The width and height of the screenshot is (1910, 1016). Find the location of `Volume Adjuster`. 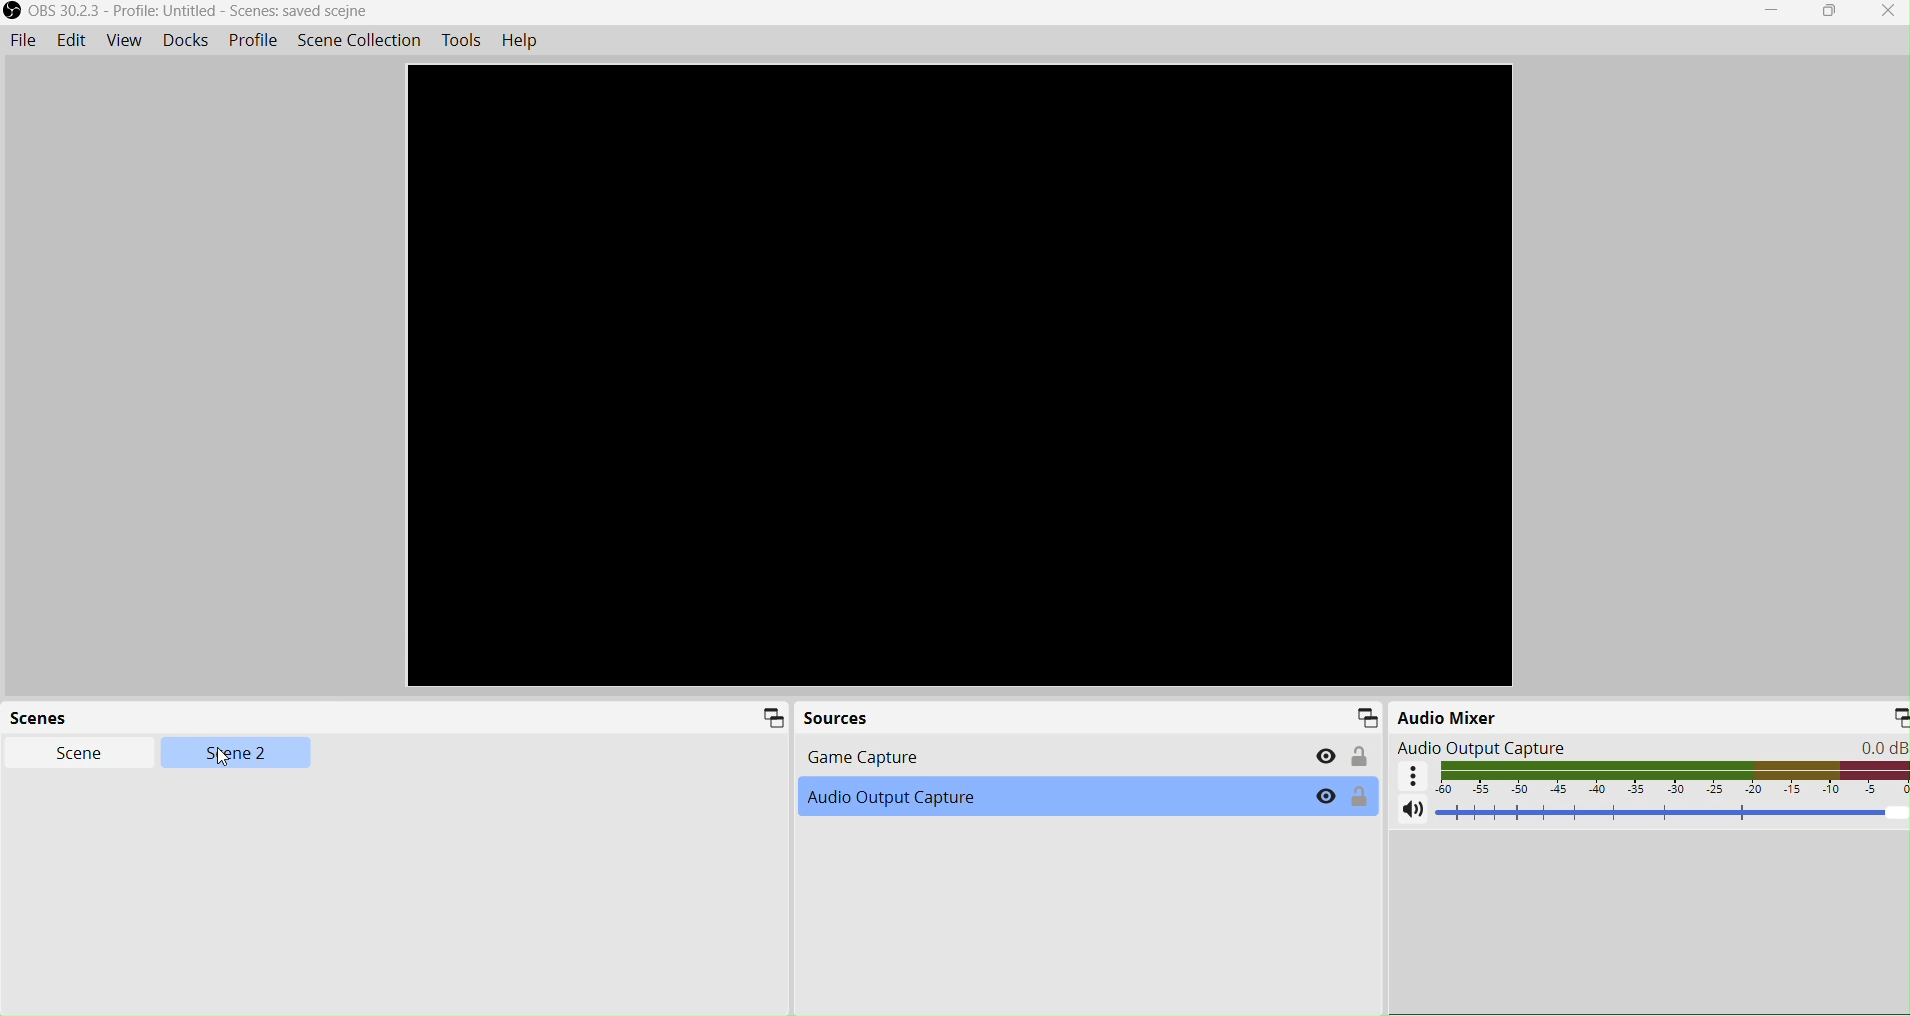

Volume Adjuster is located at coordinates (1671, 813).